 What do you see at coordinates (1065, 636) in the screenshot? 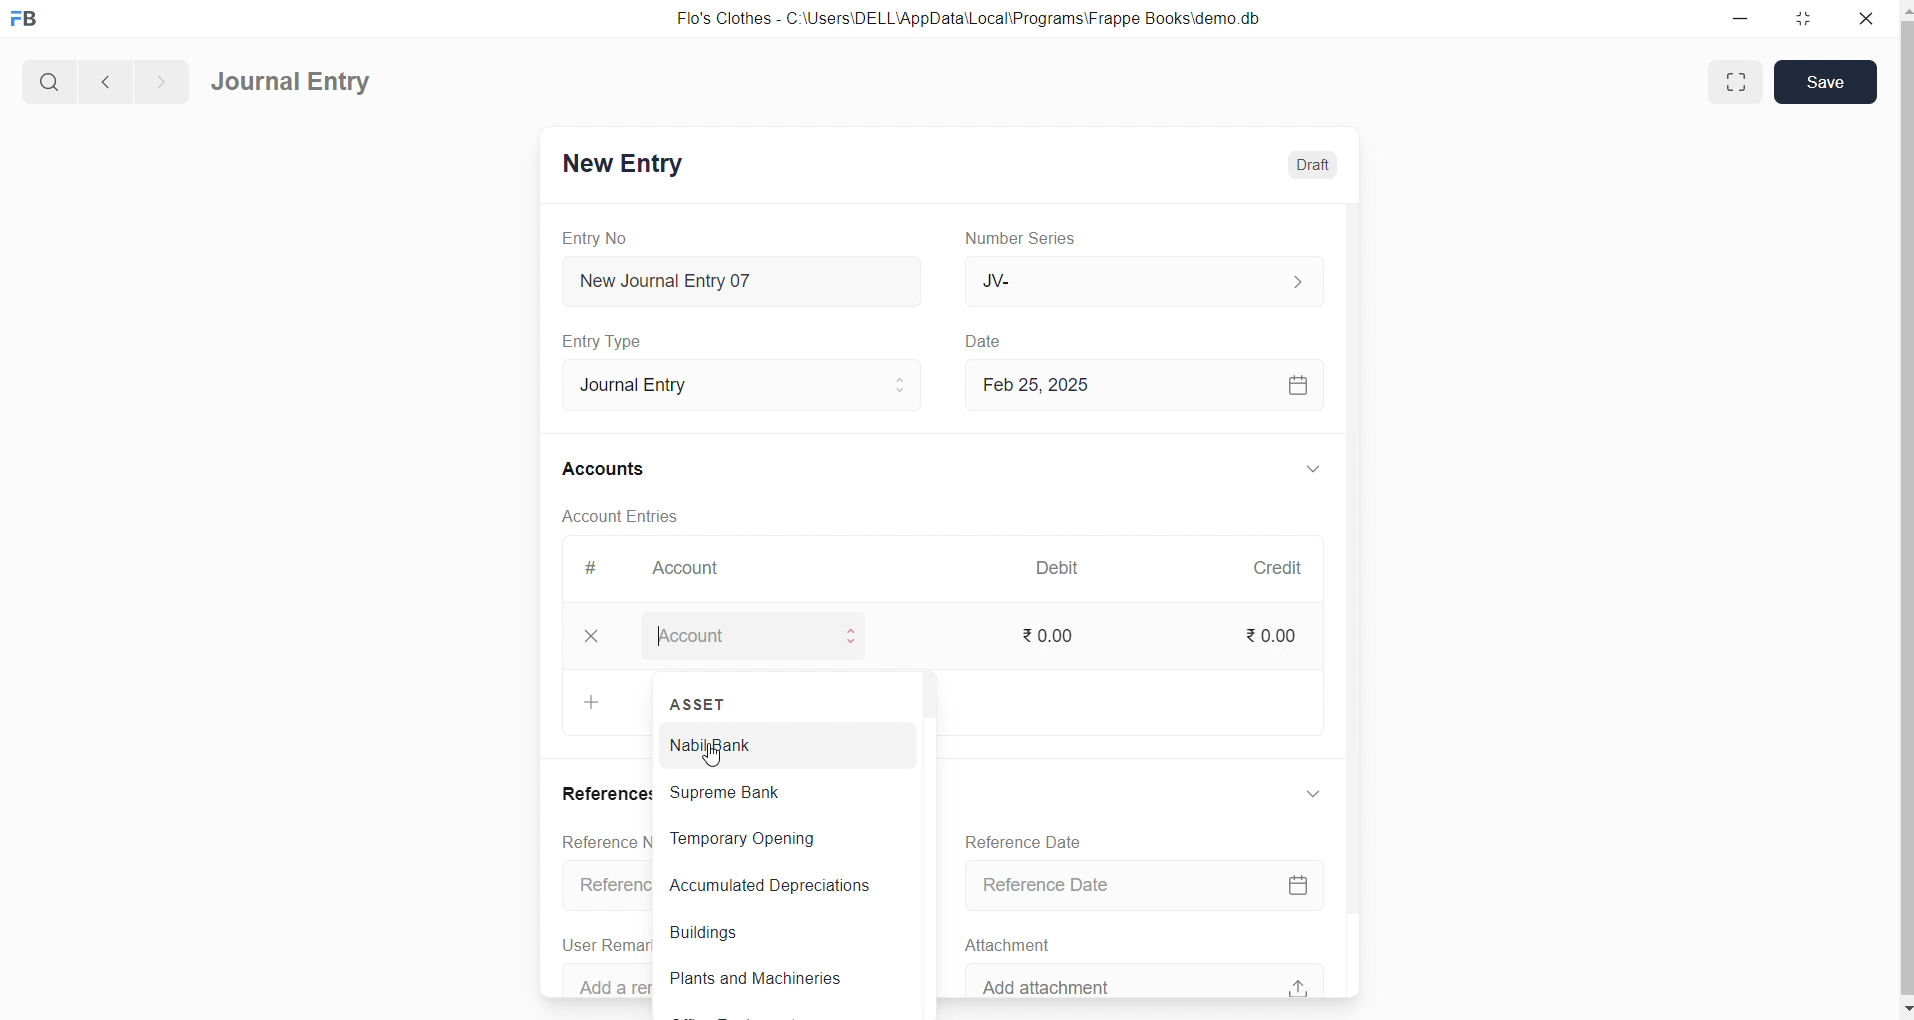
I see `₹ 0.00` at bounding box center [1065, 636].